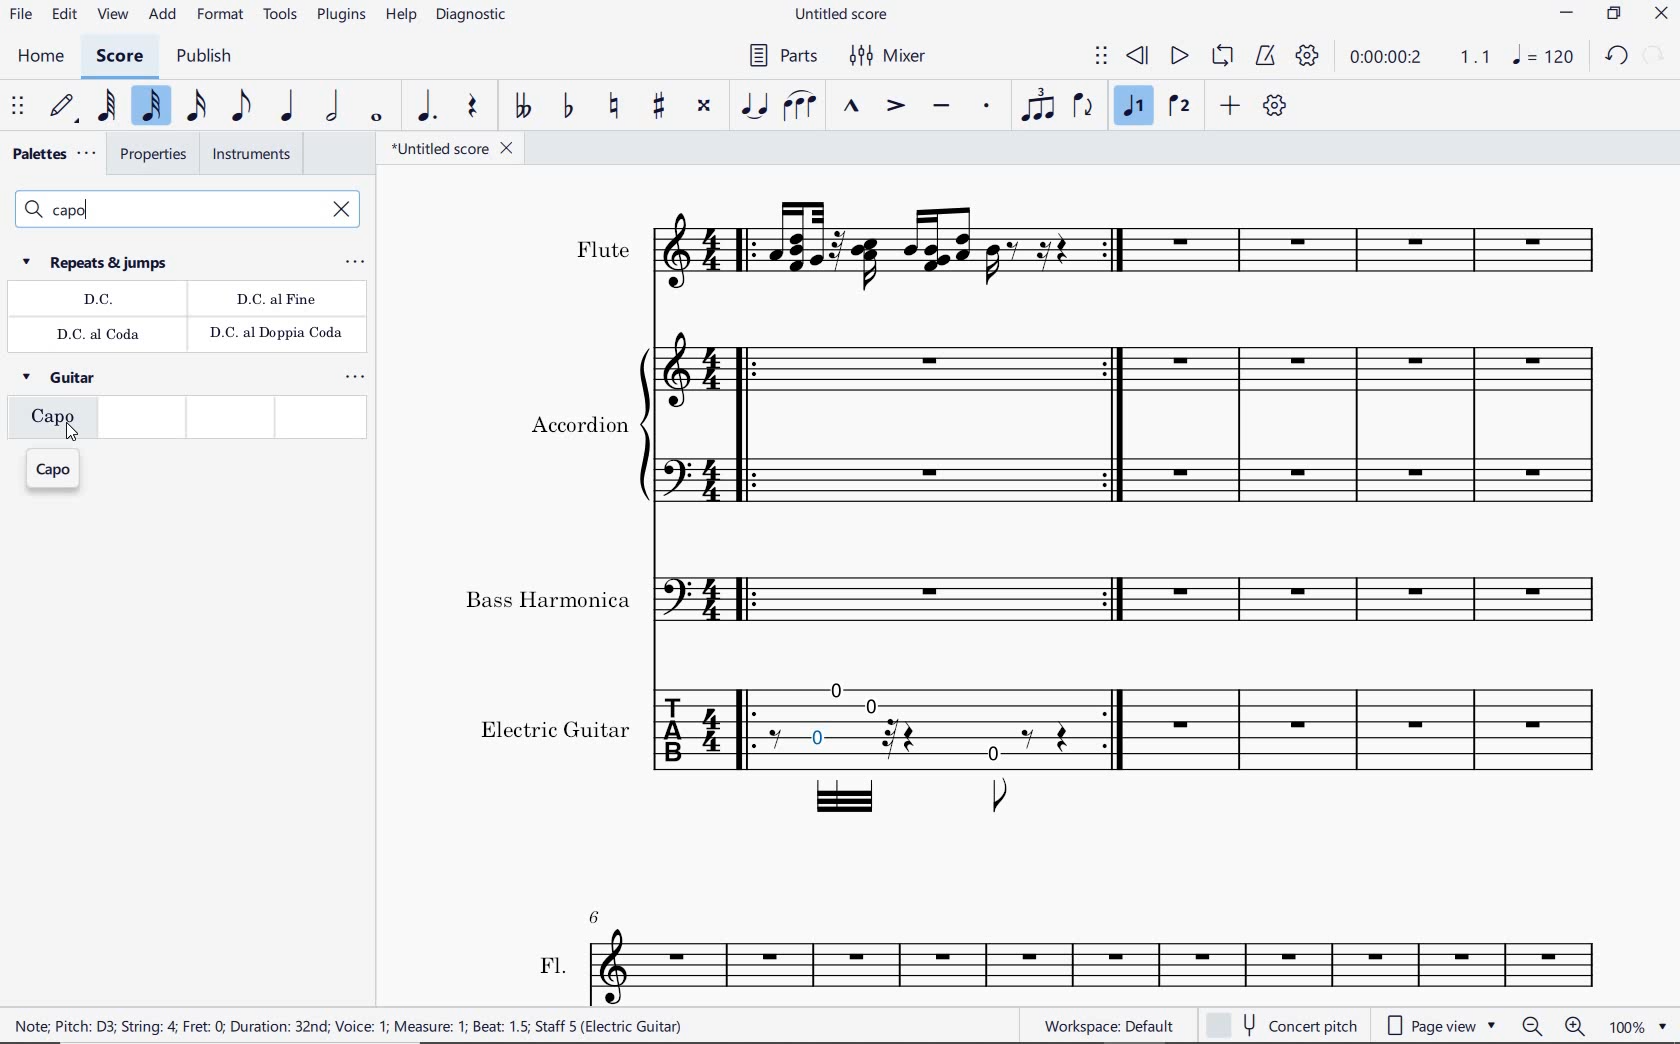 Image resolution: width=1680 pixels, height=1044 pixels. Describe the element at coordinates (472, 110) in the screenshot. I see `rest` at that location.